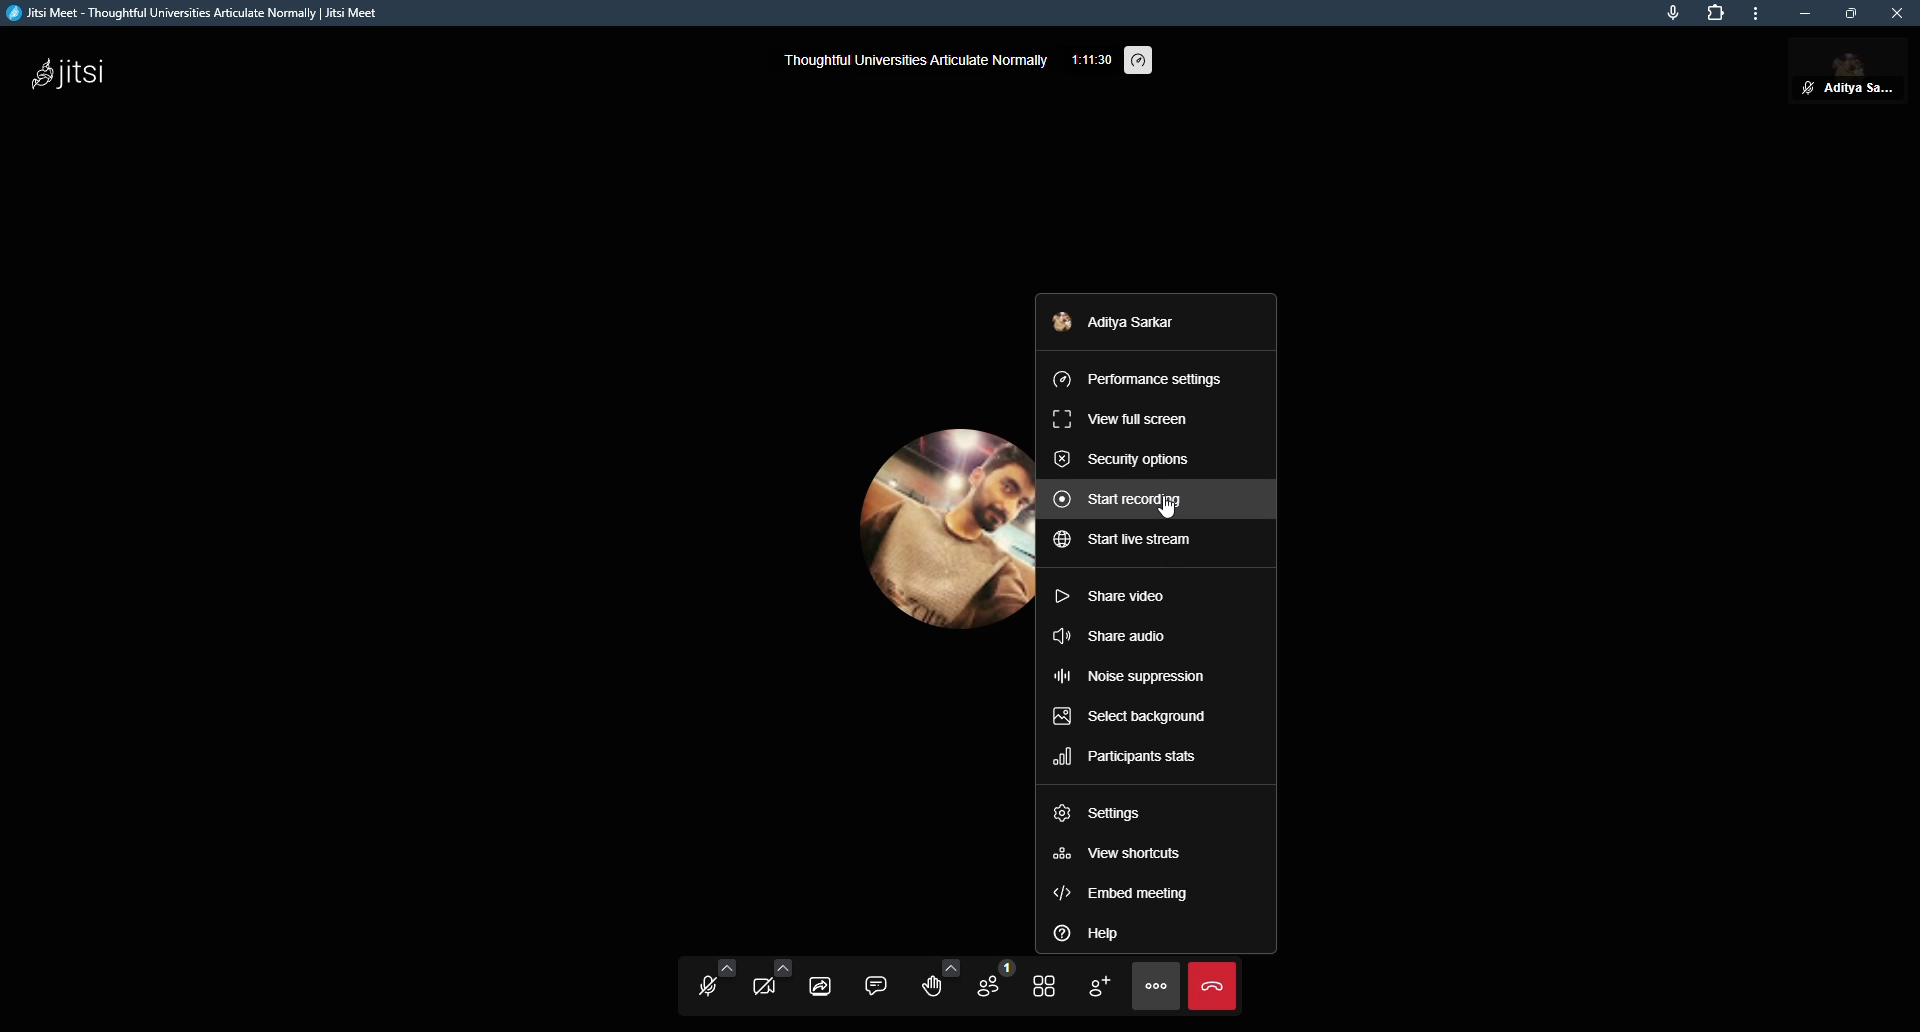 The height and width of the screenshot is (1032, 1920). I want to click on security options, so click(1126, 458).